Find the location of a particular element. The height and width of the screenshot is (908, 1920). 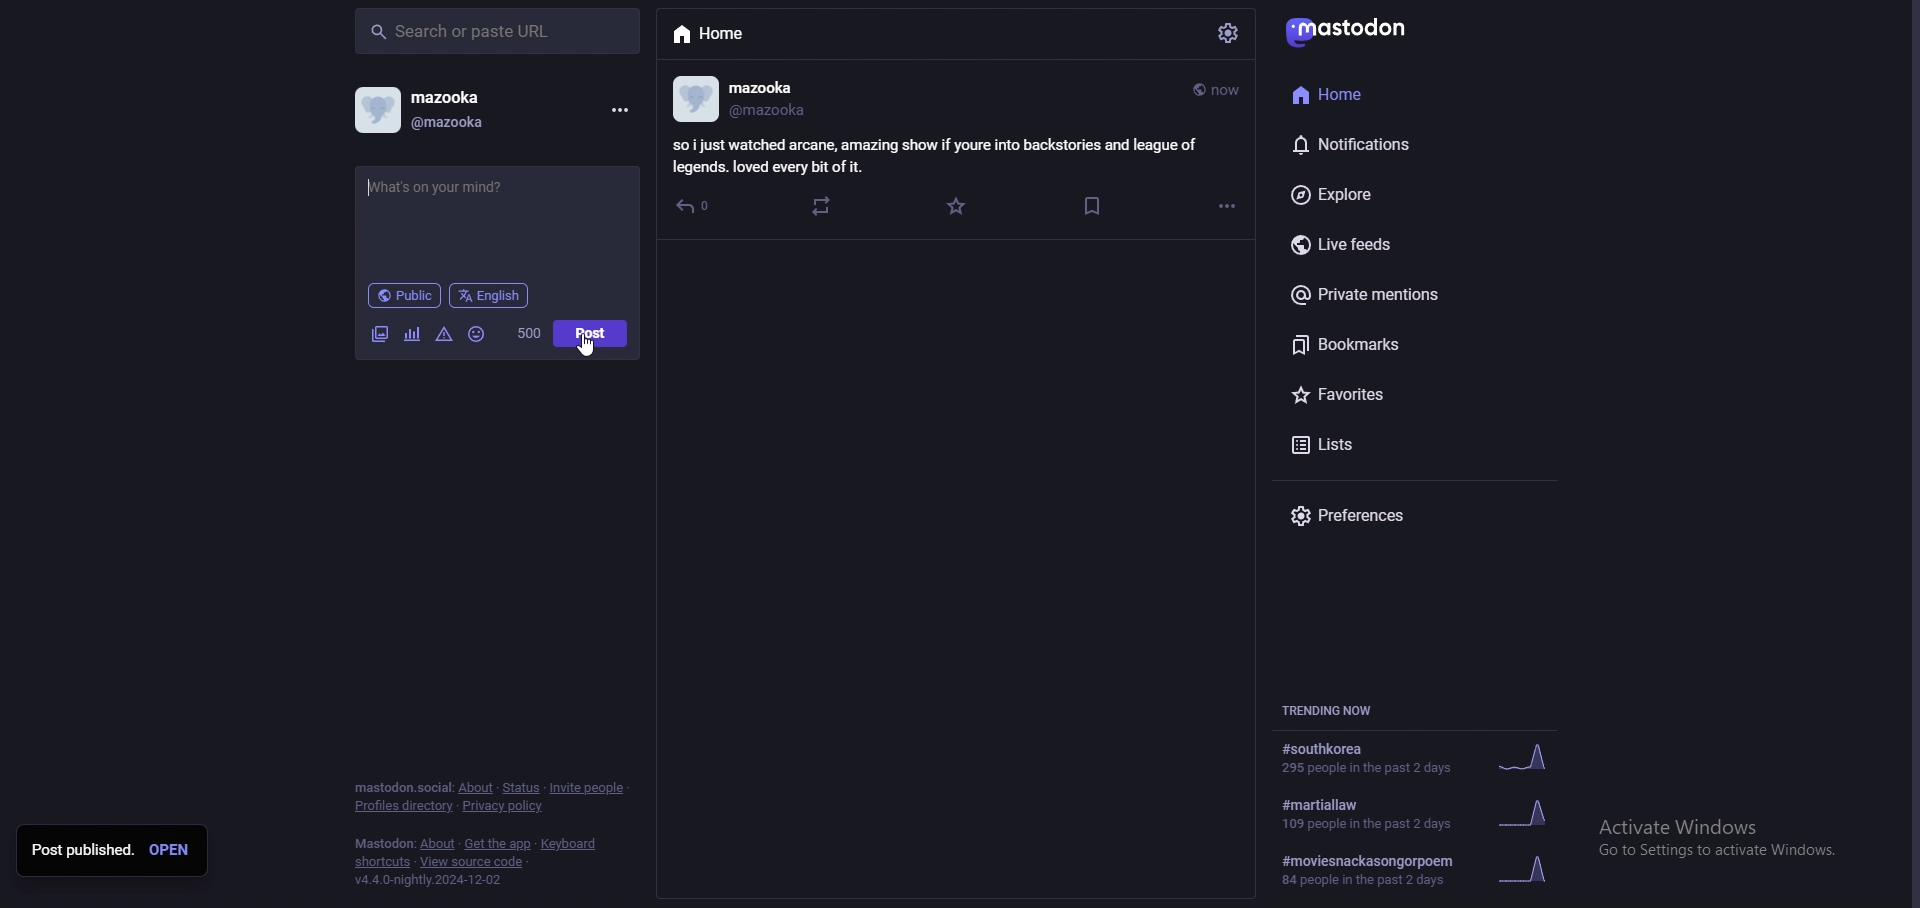

profiles directory is located at coordinates (405, 807).